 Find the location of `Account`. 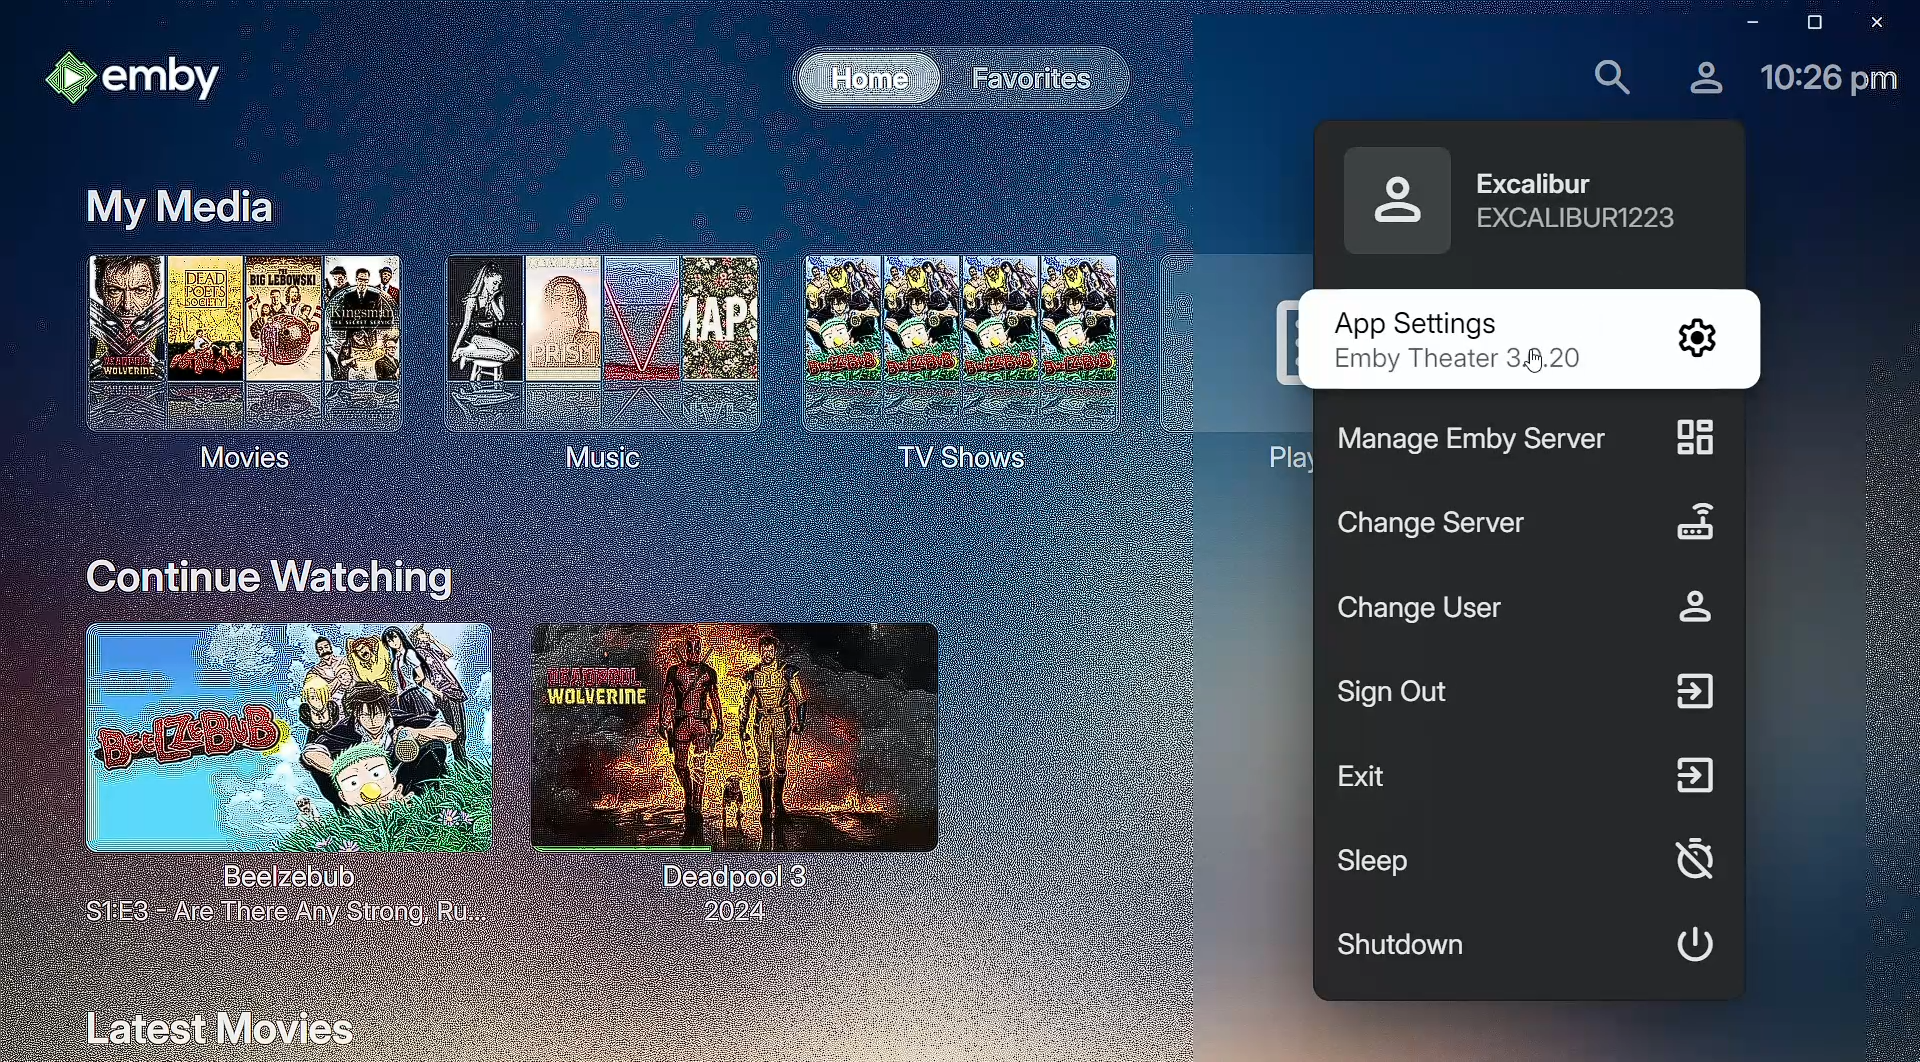

Account is located at coordinates (1701, 77).